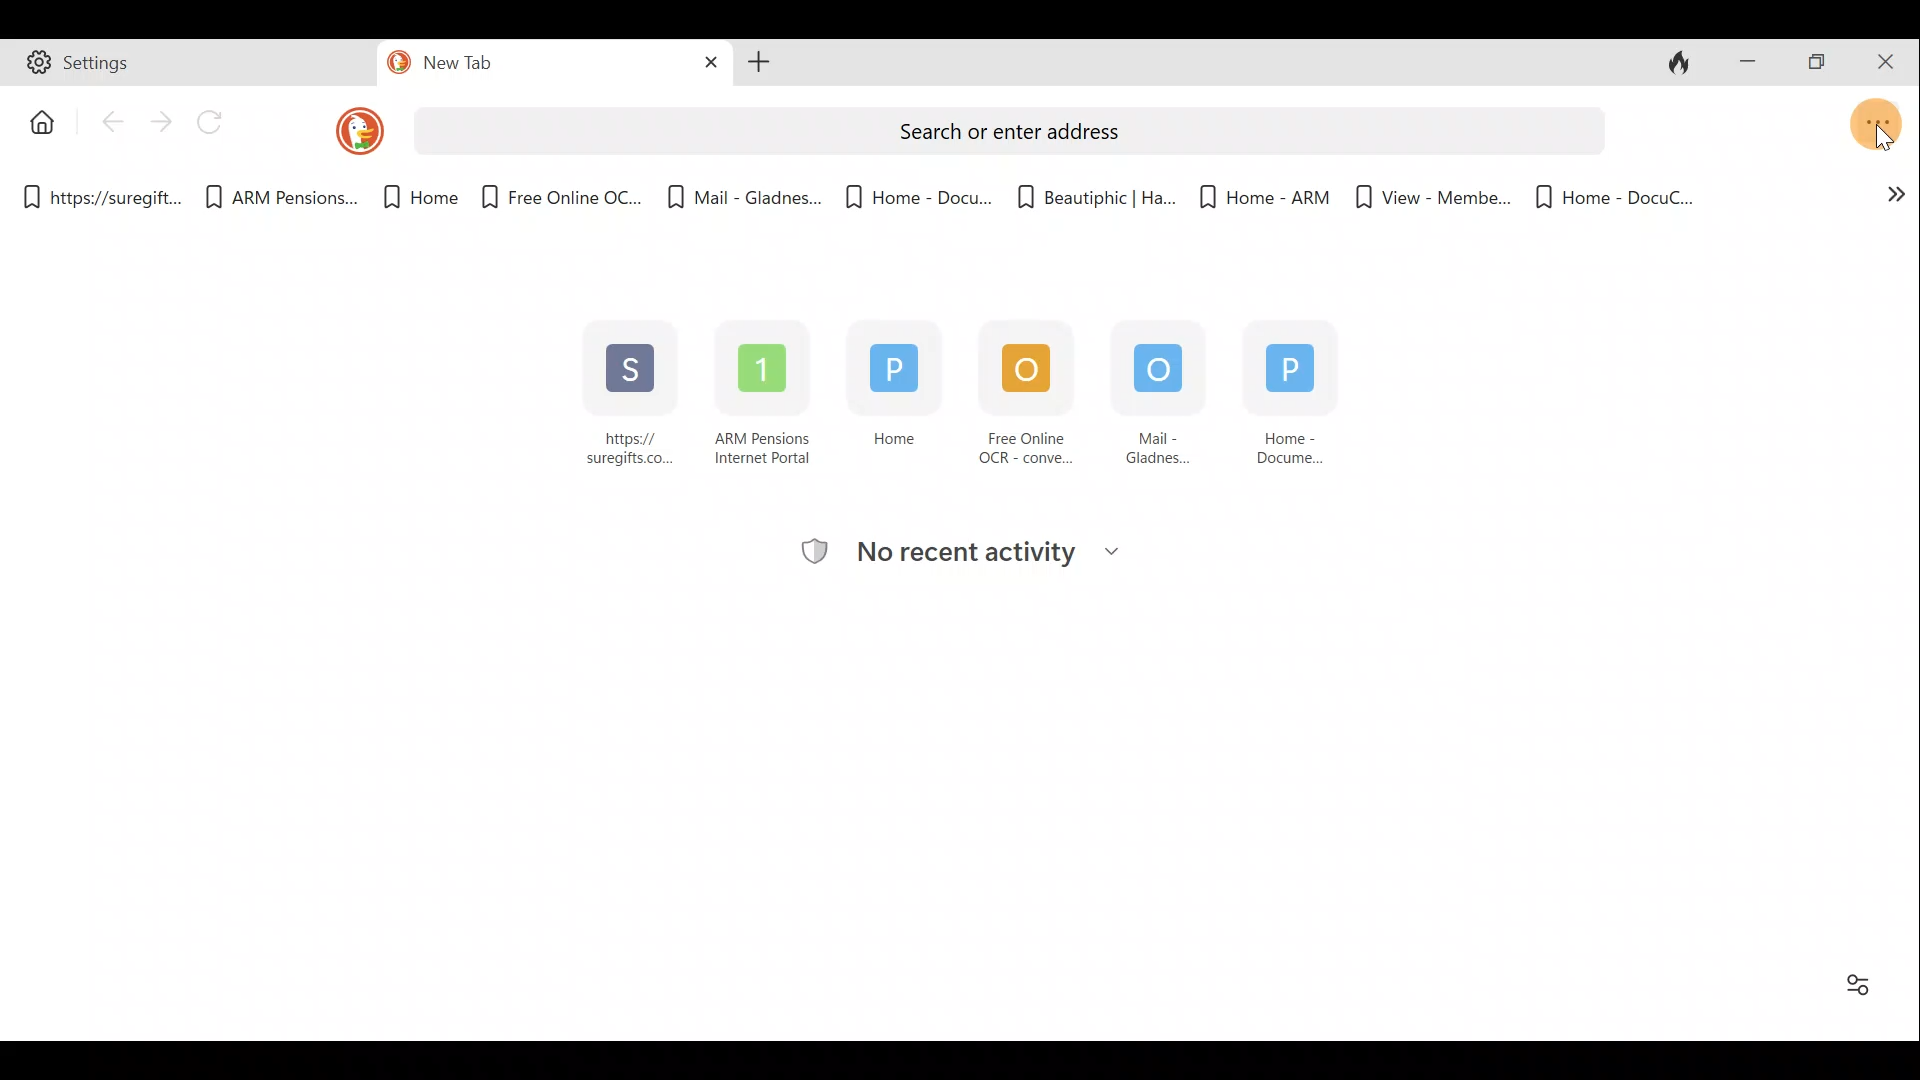 The image size is (1920, 1080). I want to click on Bookmark 6, so click(916, 196).